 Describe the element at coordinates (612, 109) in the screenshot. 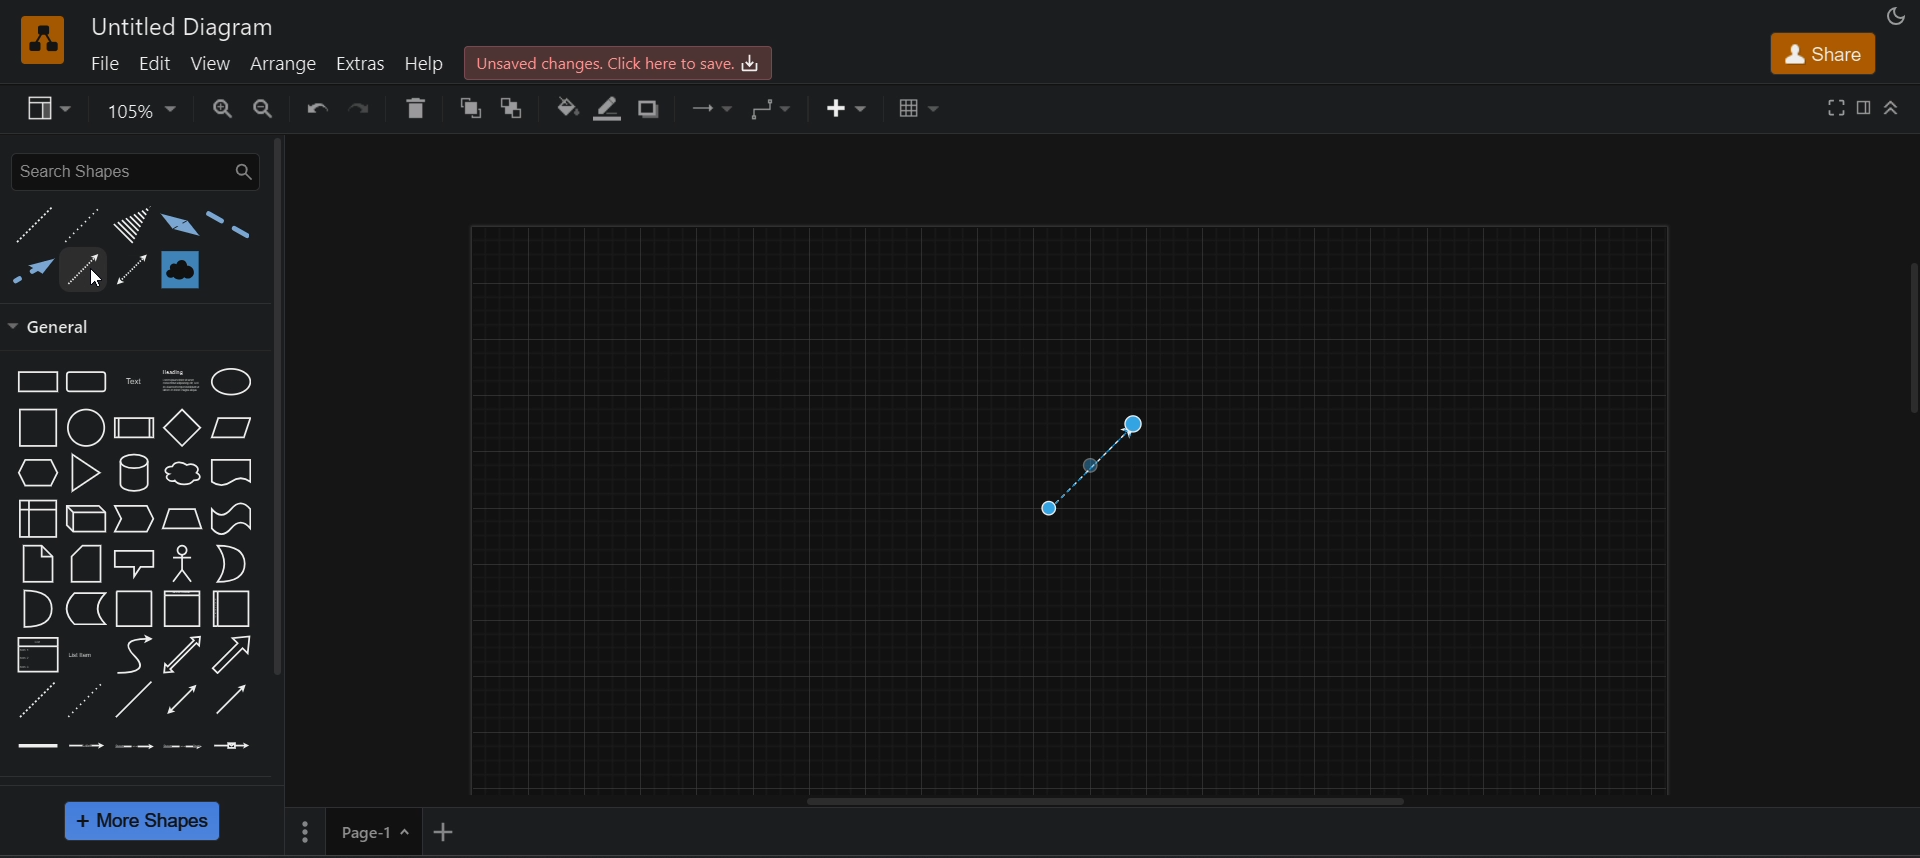

I see `line color` at that location.